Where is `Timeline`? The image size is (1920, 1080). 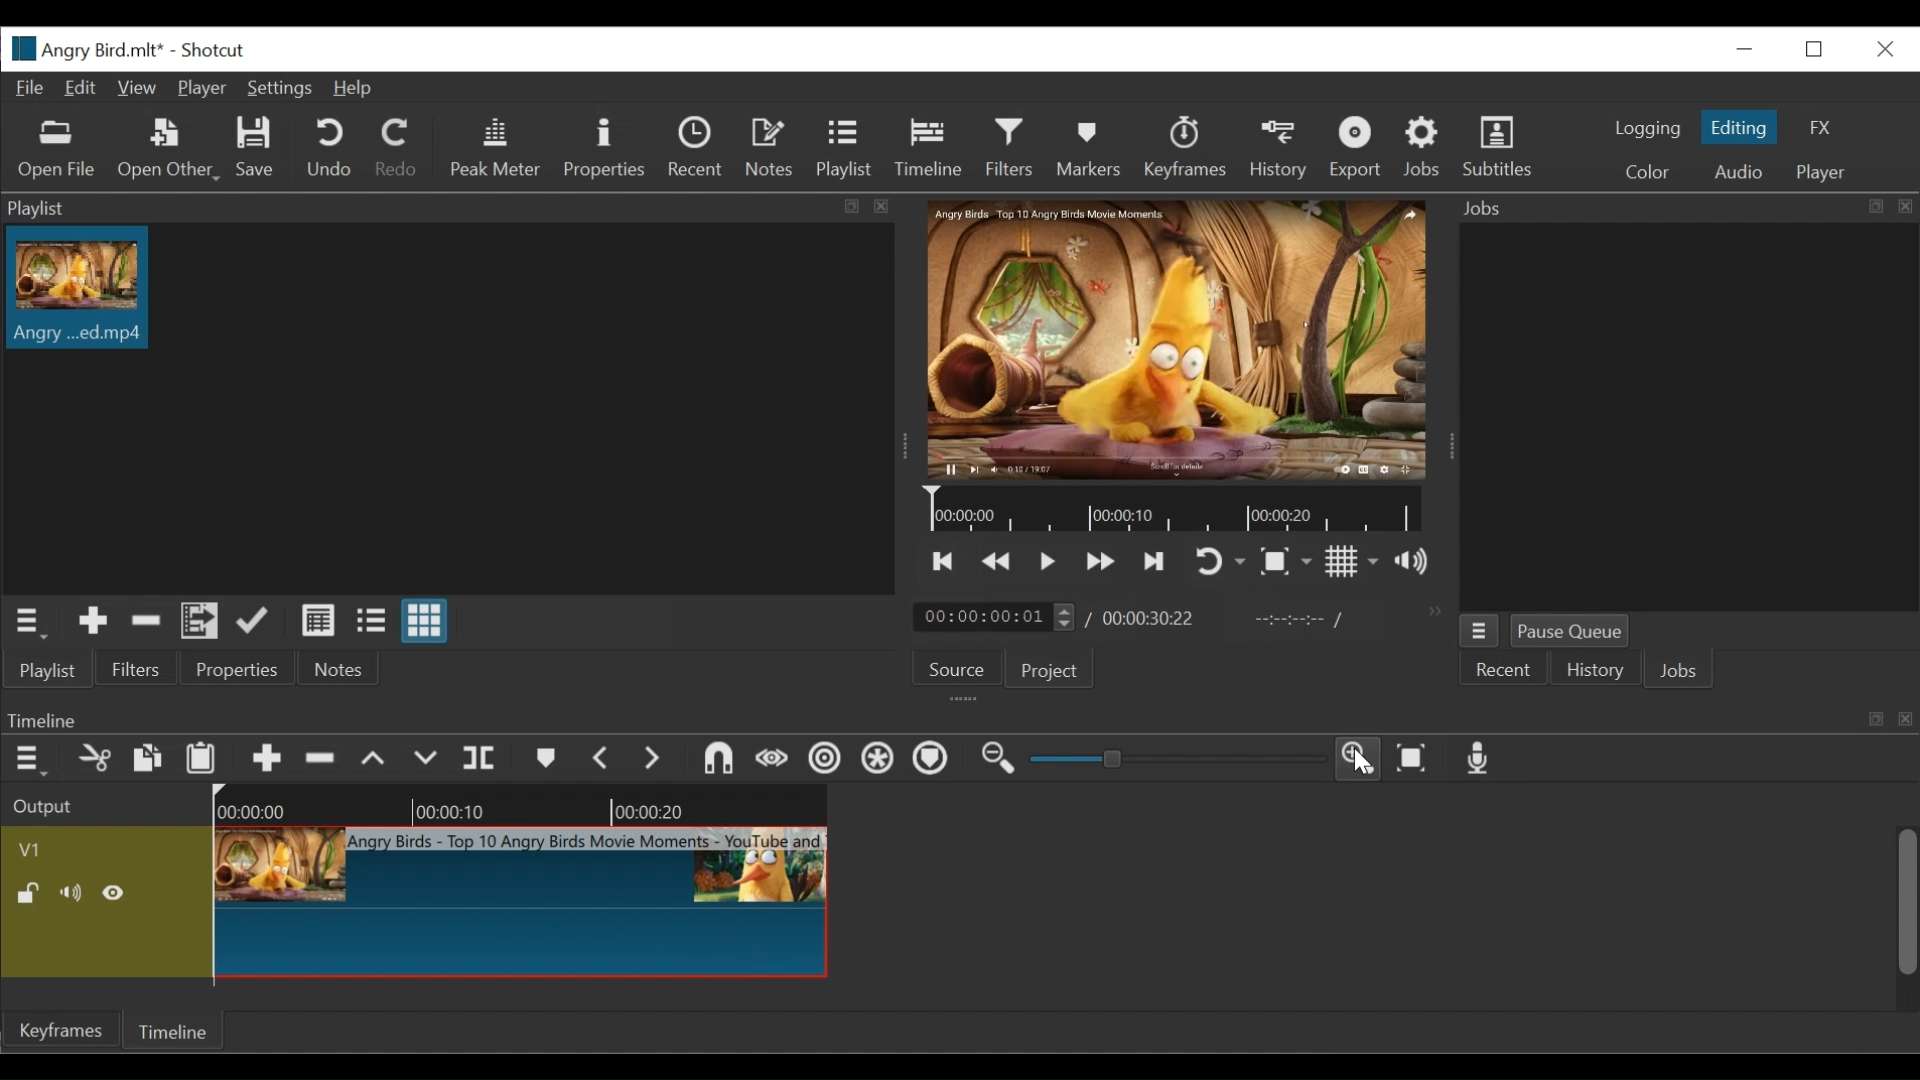 Timeline is located at coordinates (170, 1030).